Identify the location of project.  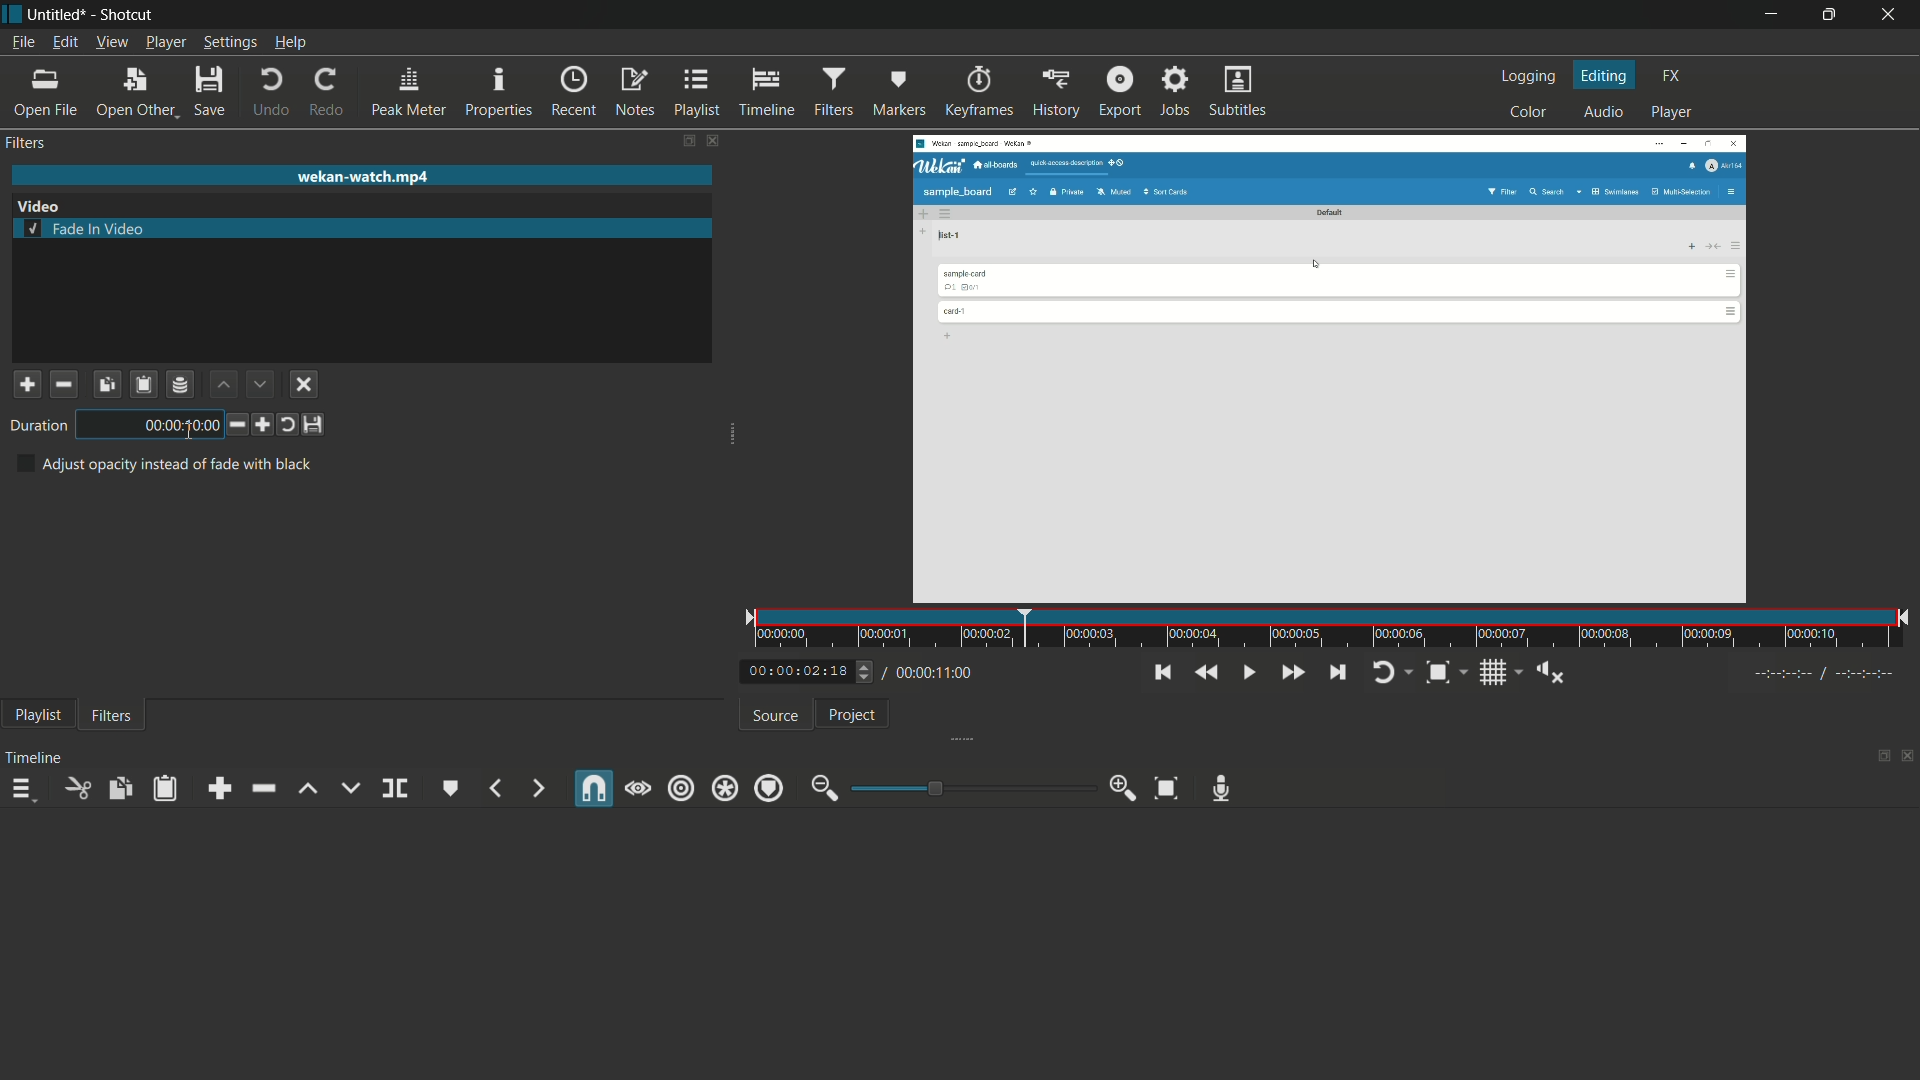
(854, 714).